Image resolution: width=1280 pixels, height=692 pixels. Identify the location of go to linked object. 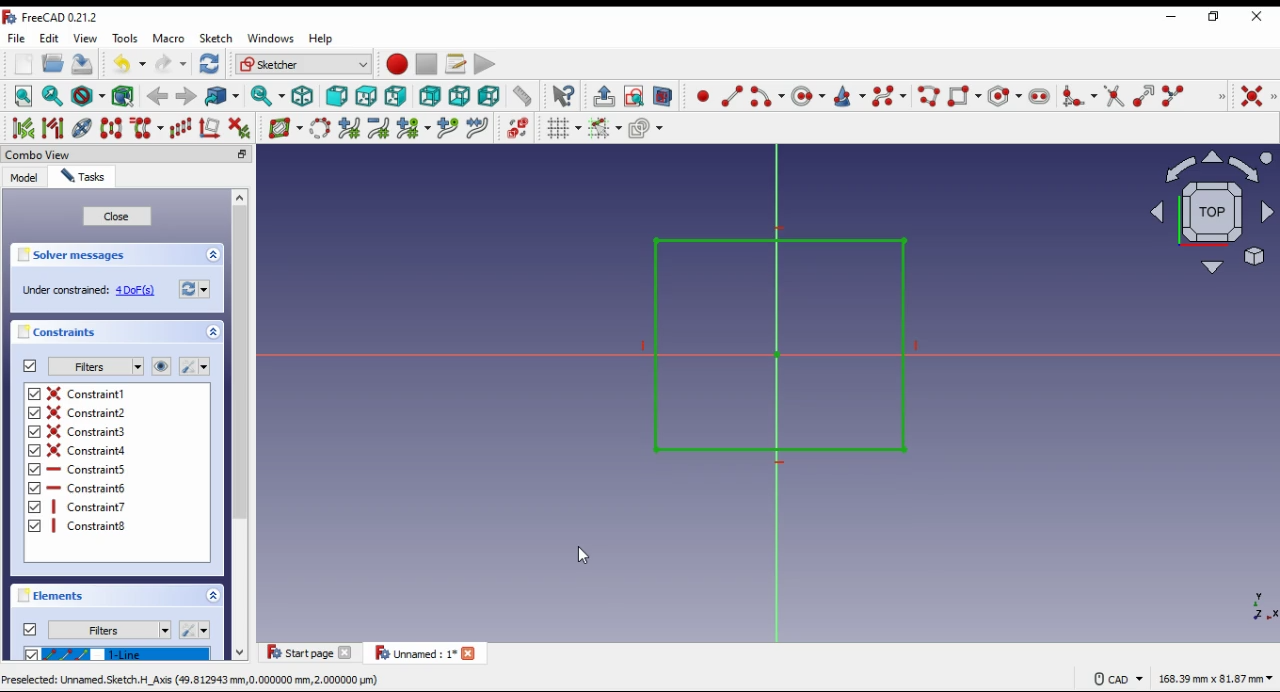
(223, 96).